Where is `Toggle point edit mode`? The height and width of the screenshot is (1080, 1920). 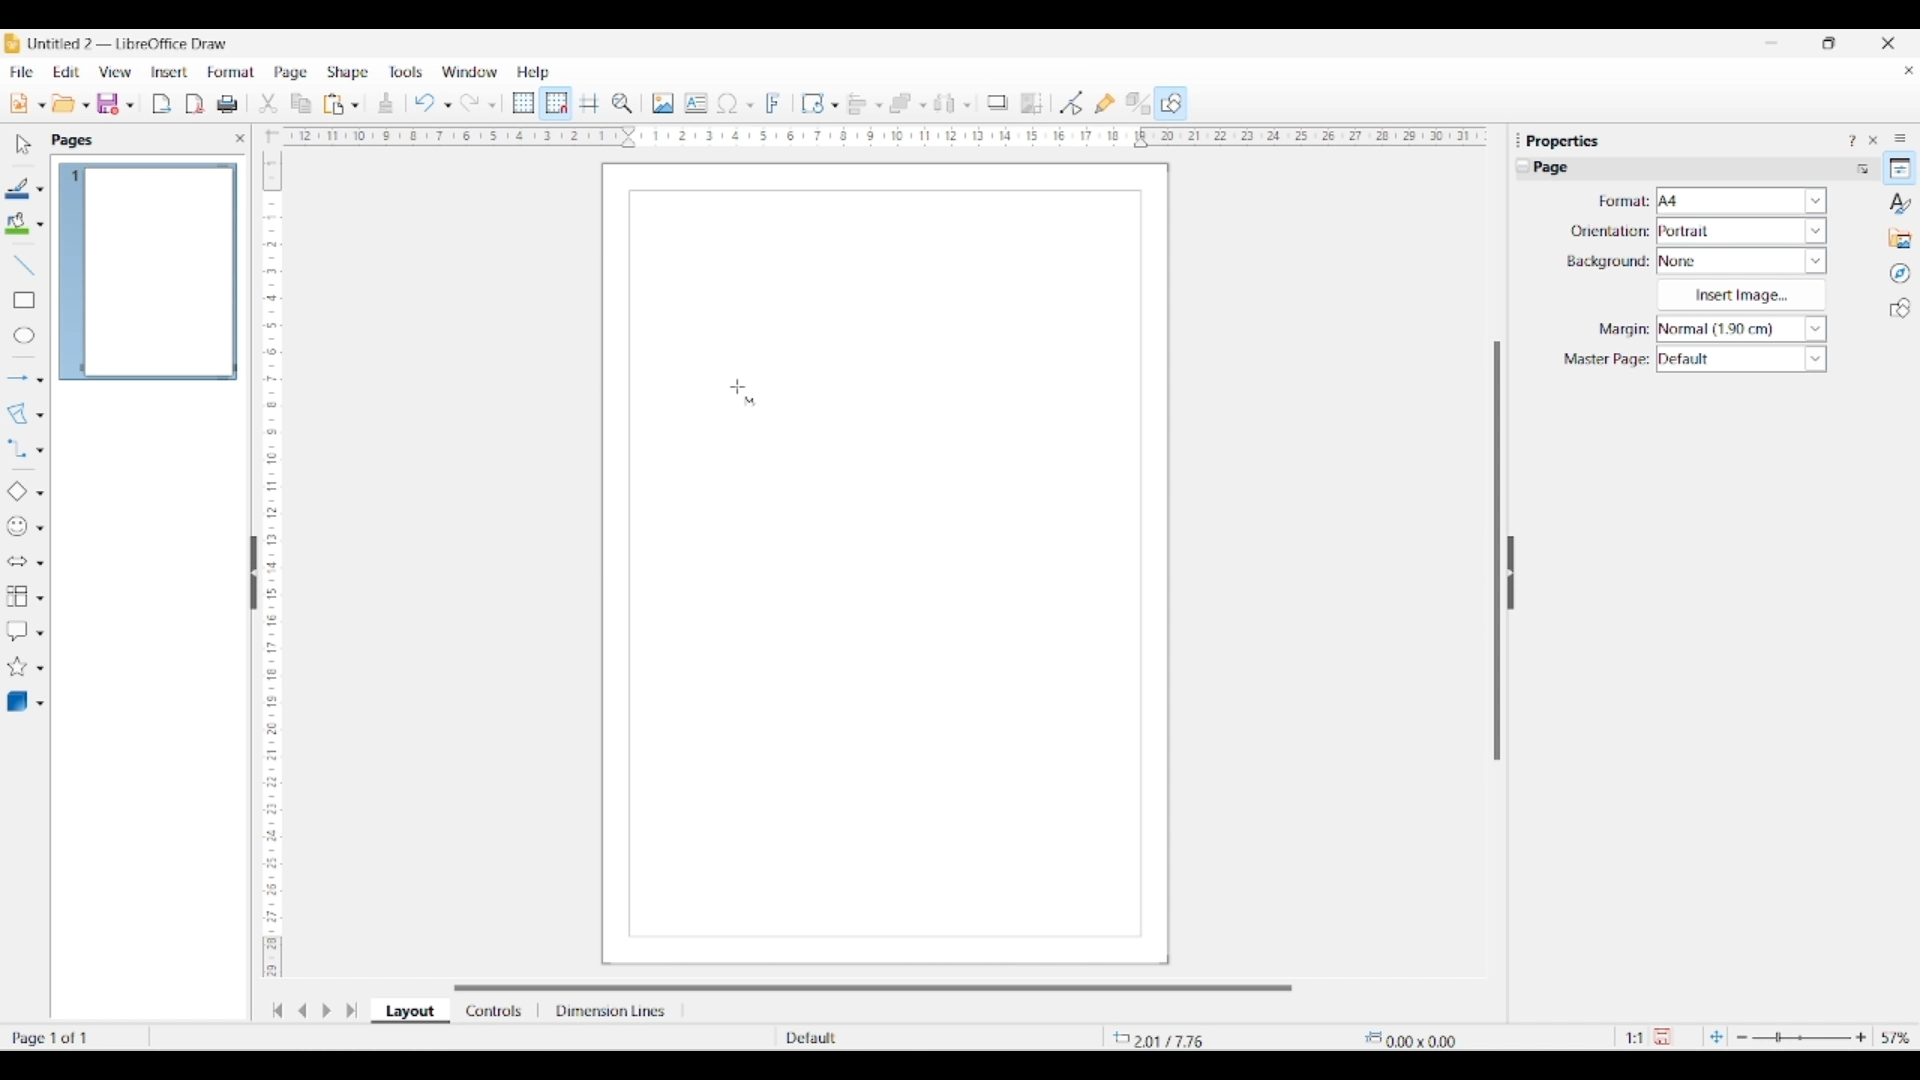 Toggle point edit mode is located at coordinates (1072, 104).